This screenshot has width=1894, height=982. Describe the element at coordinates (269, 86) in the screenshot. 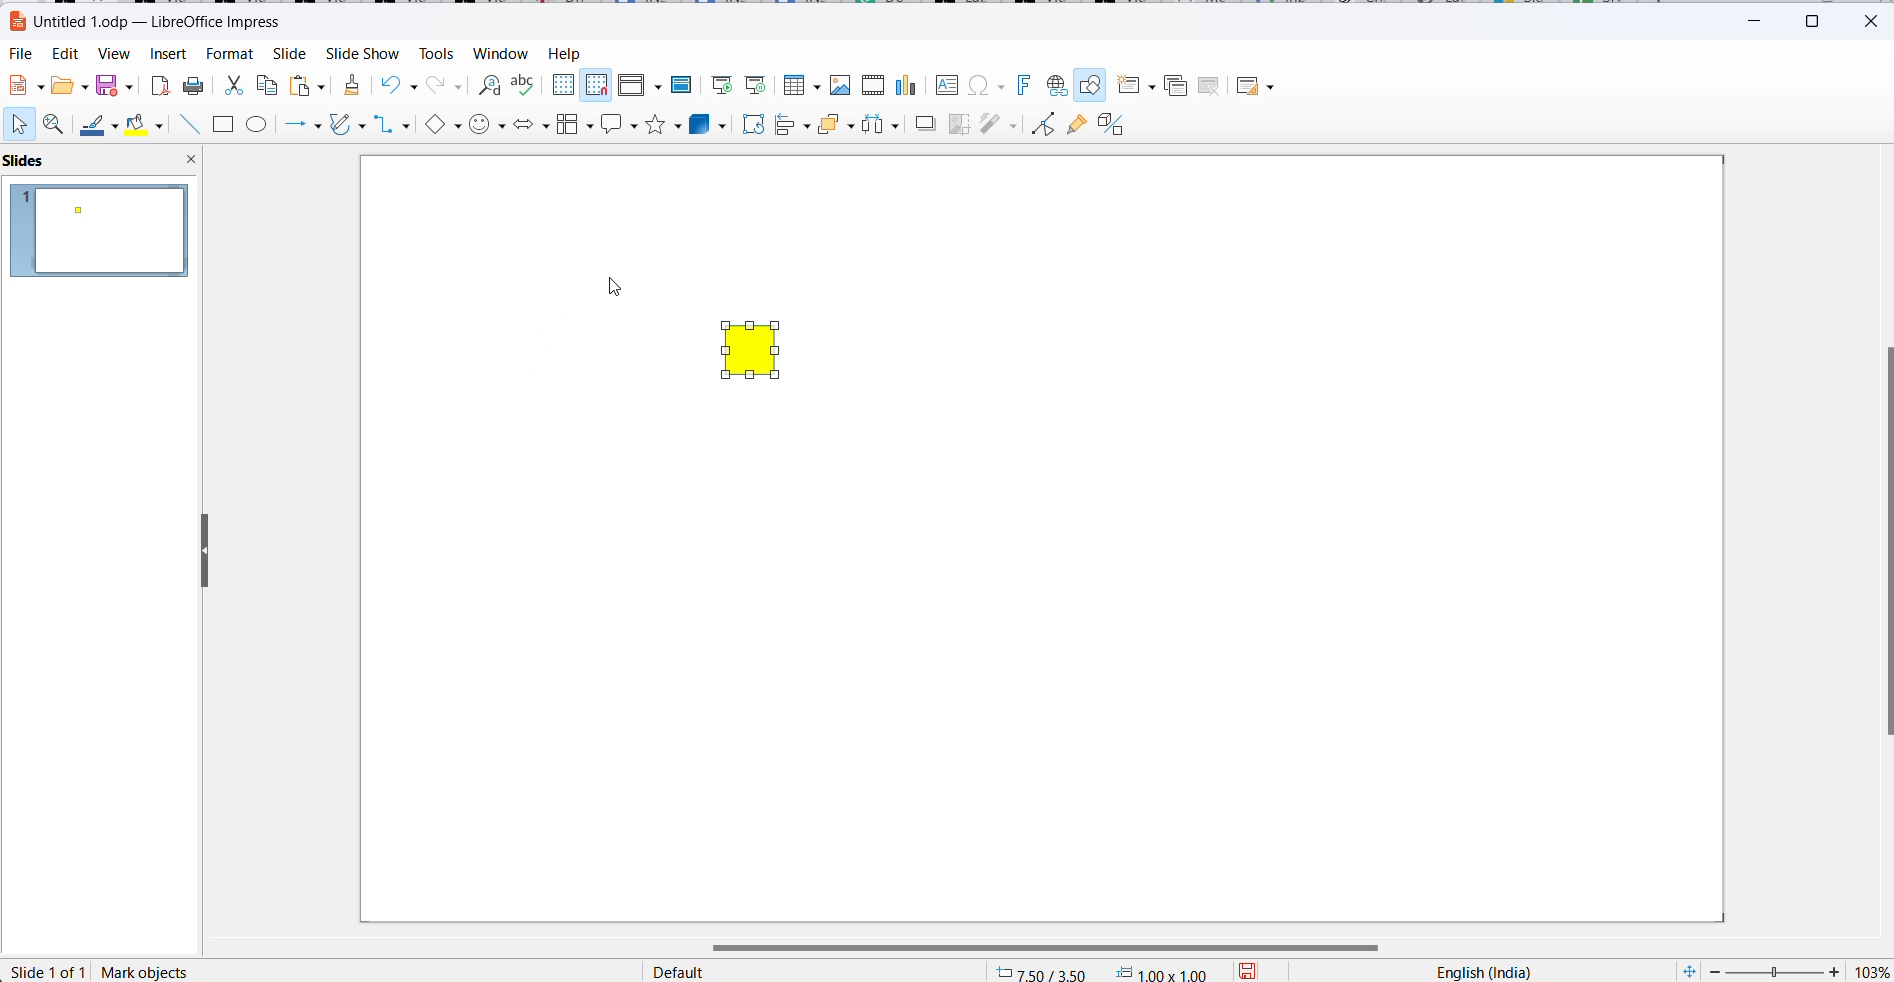

I see `copy` at that location.